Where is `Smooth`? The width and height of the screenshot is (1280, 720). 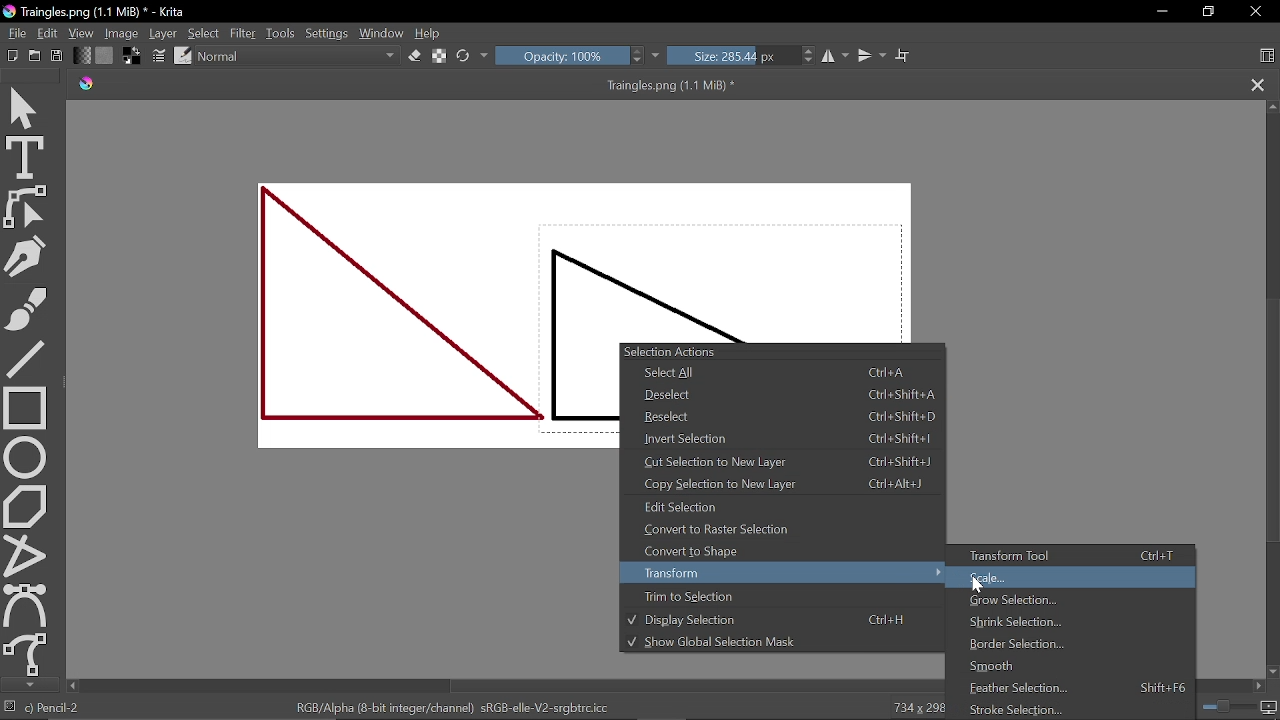
Smooth is located at coordinates (1061, 668).